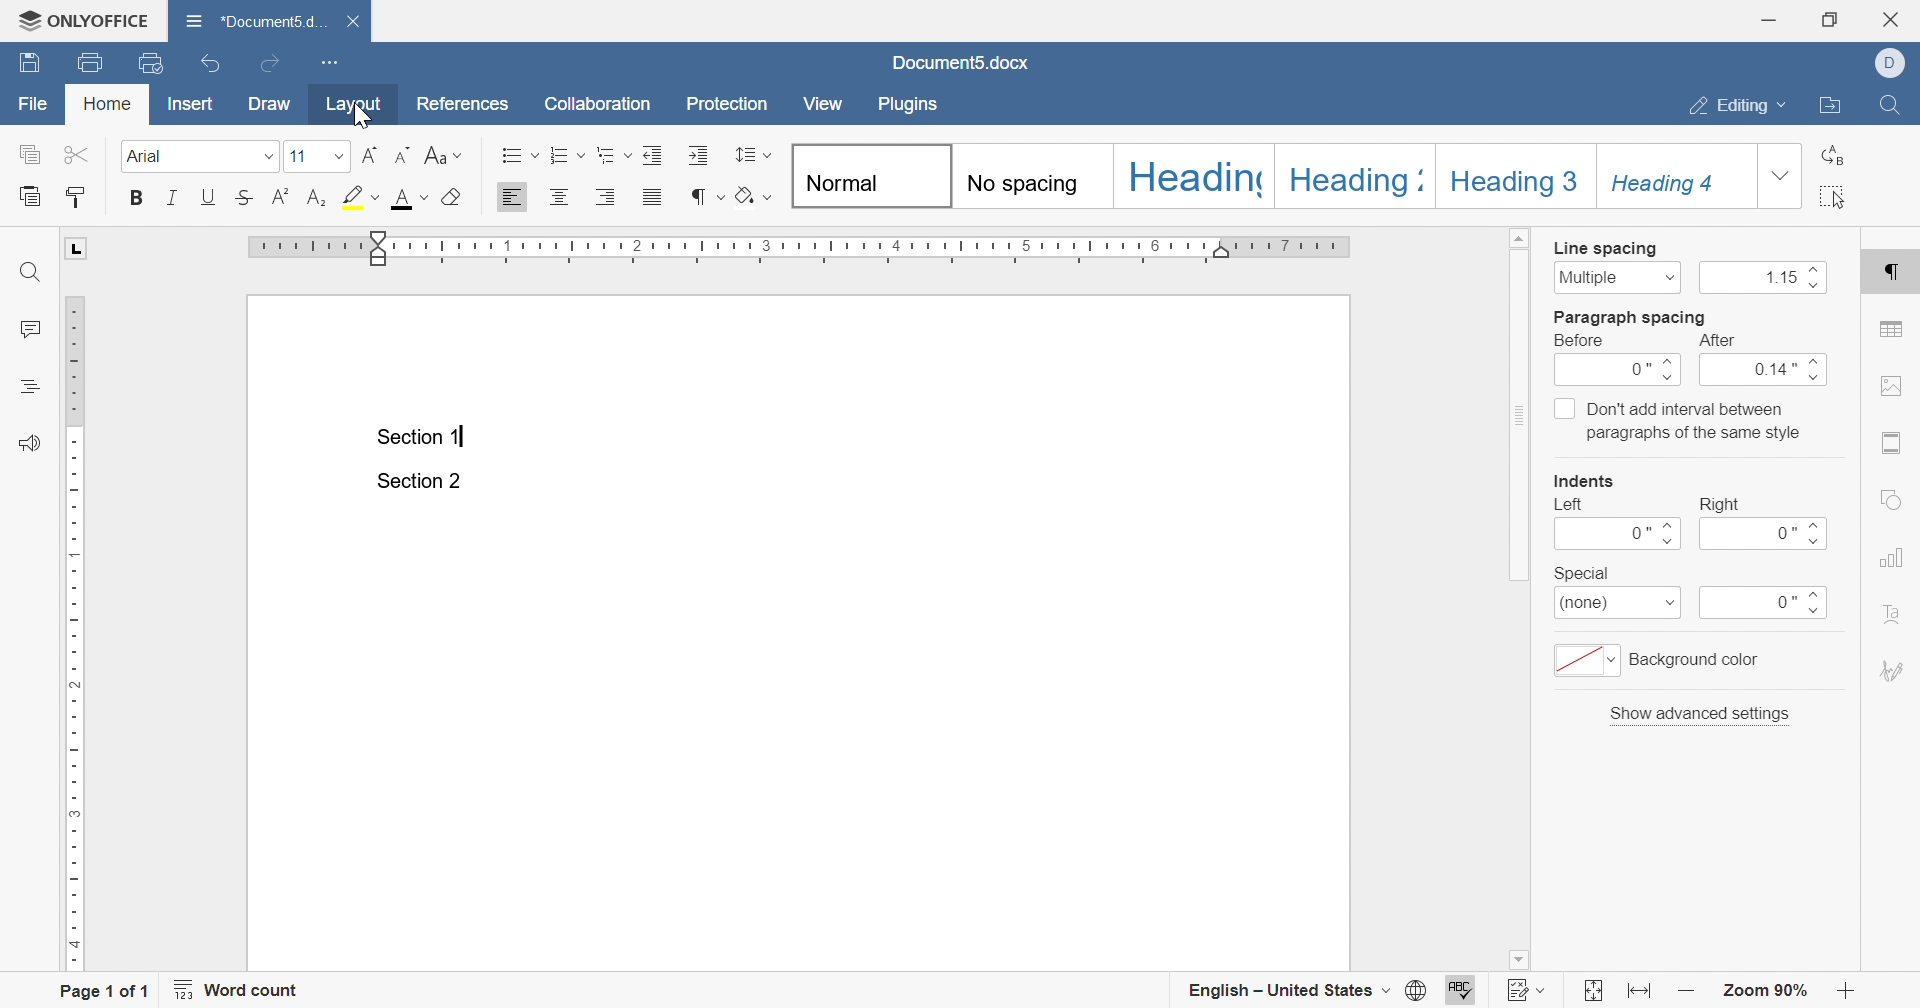  I want to click on right, so click(1720, 504).